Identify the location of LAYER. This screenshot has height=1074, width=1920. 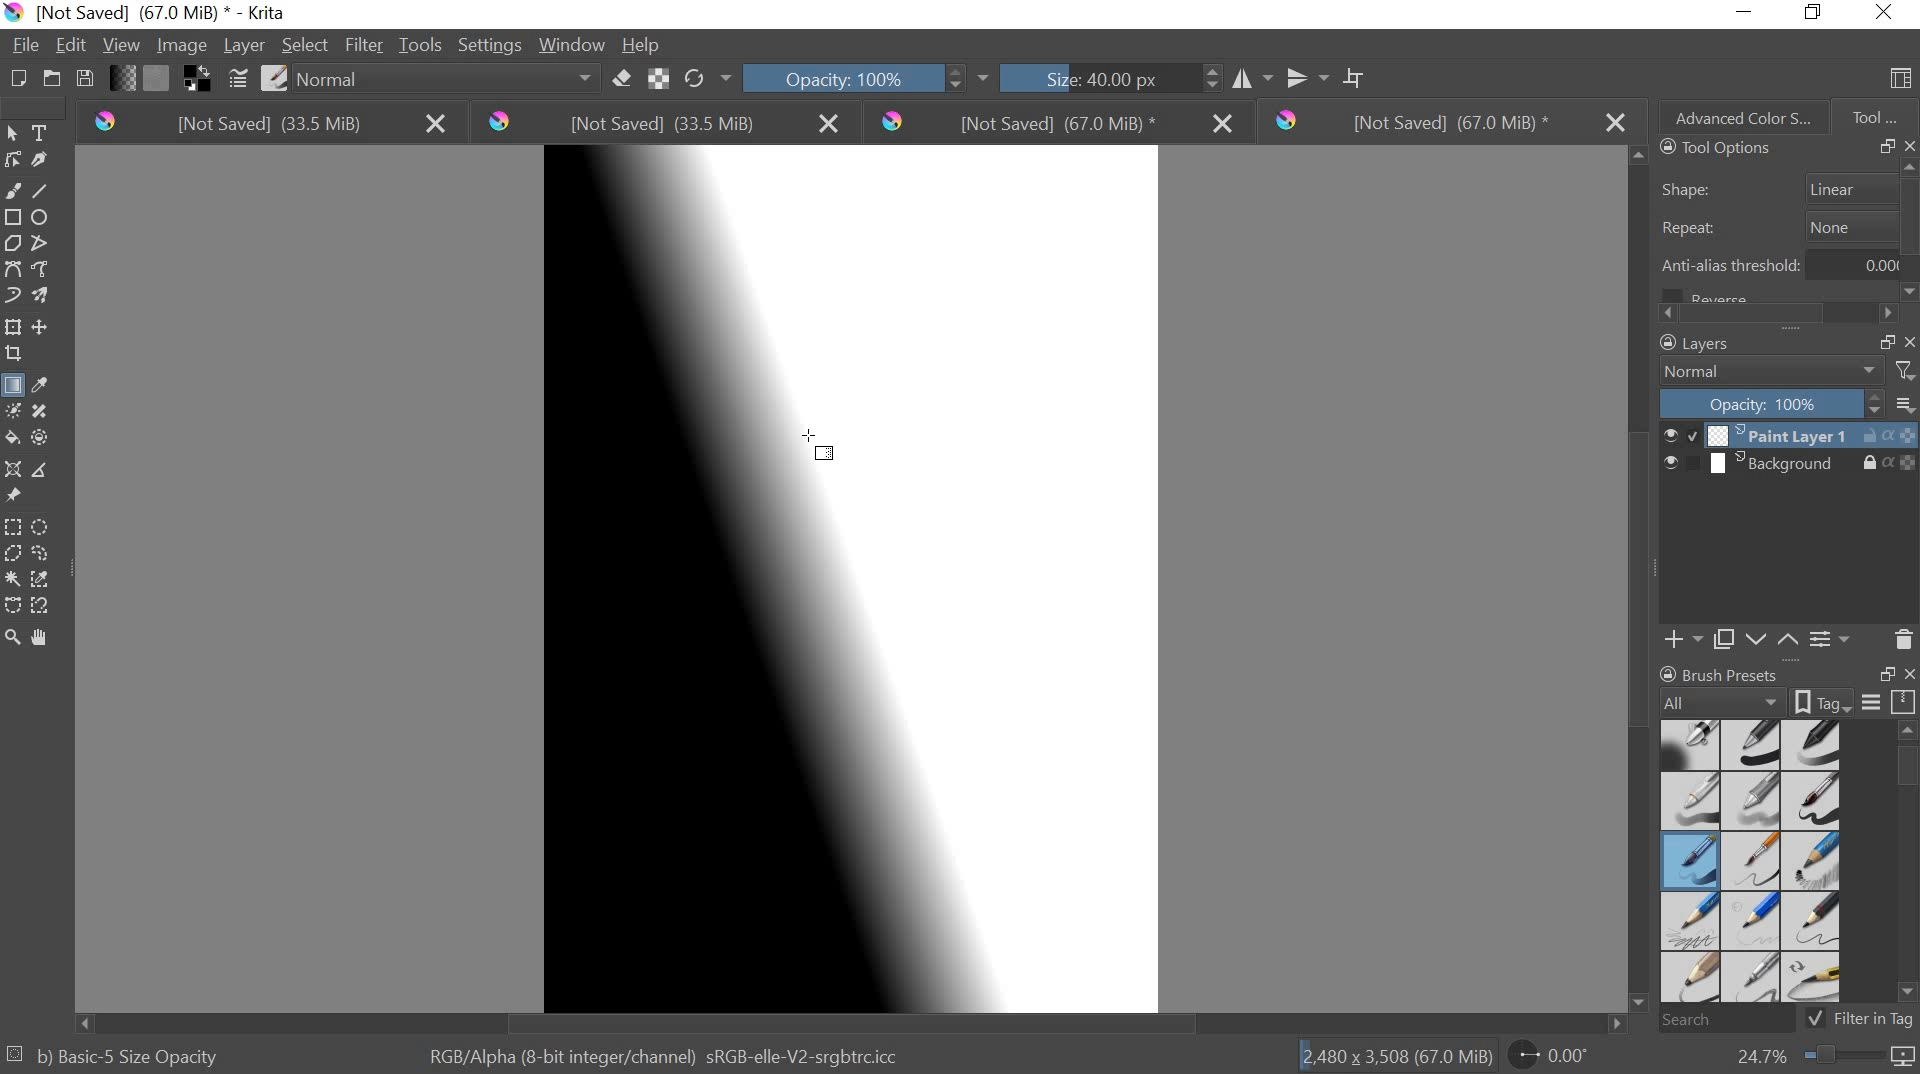
(242, 46).